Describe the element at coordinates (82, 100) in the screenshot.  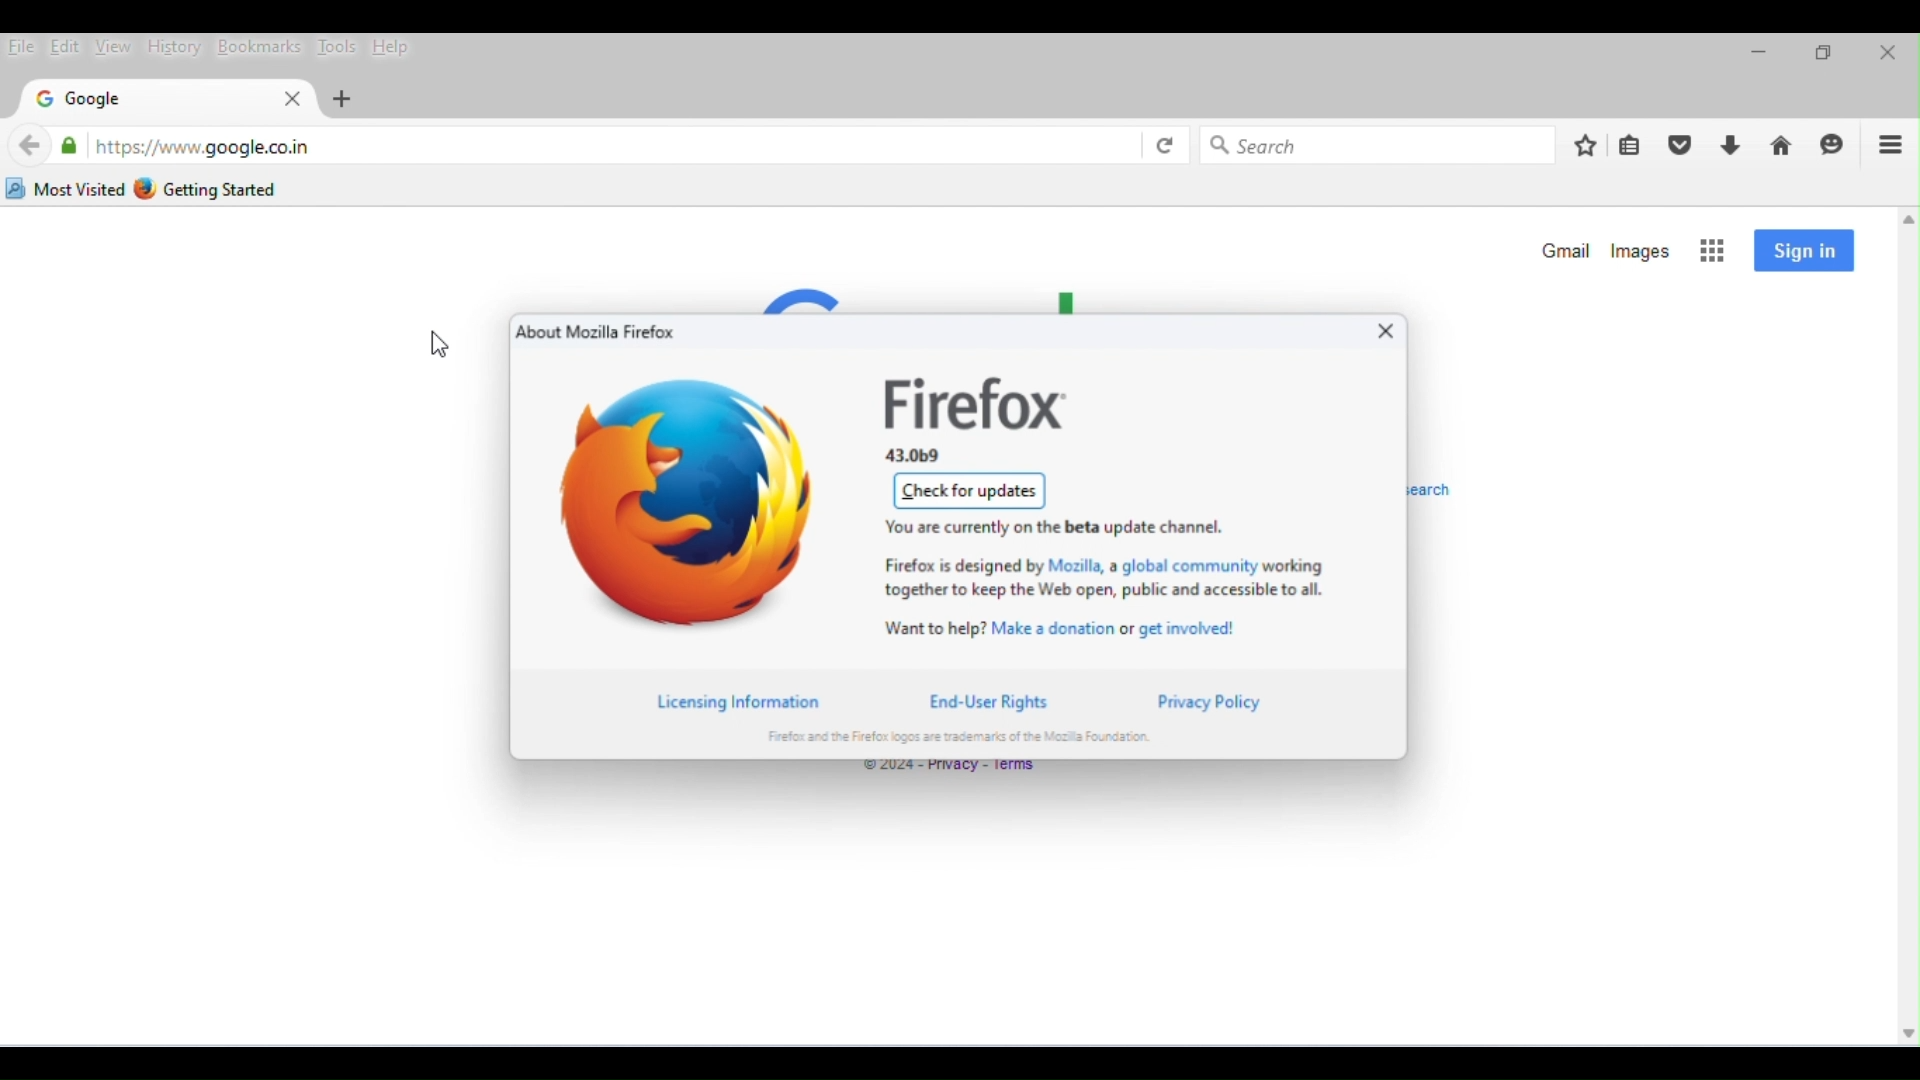
I see `google` at that location.